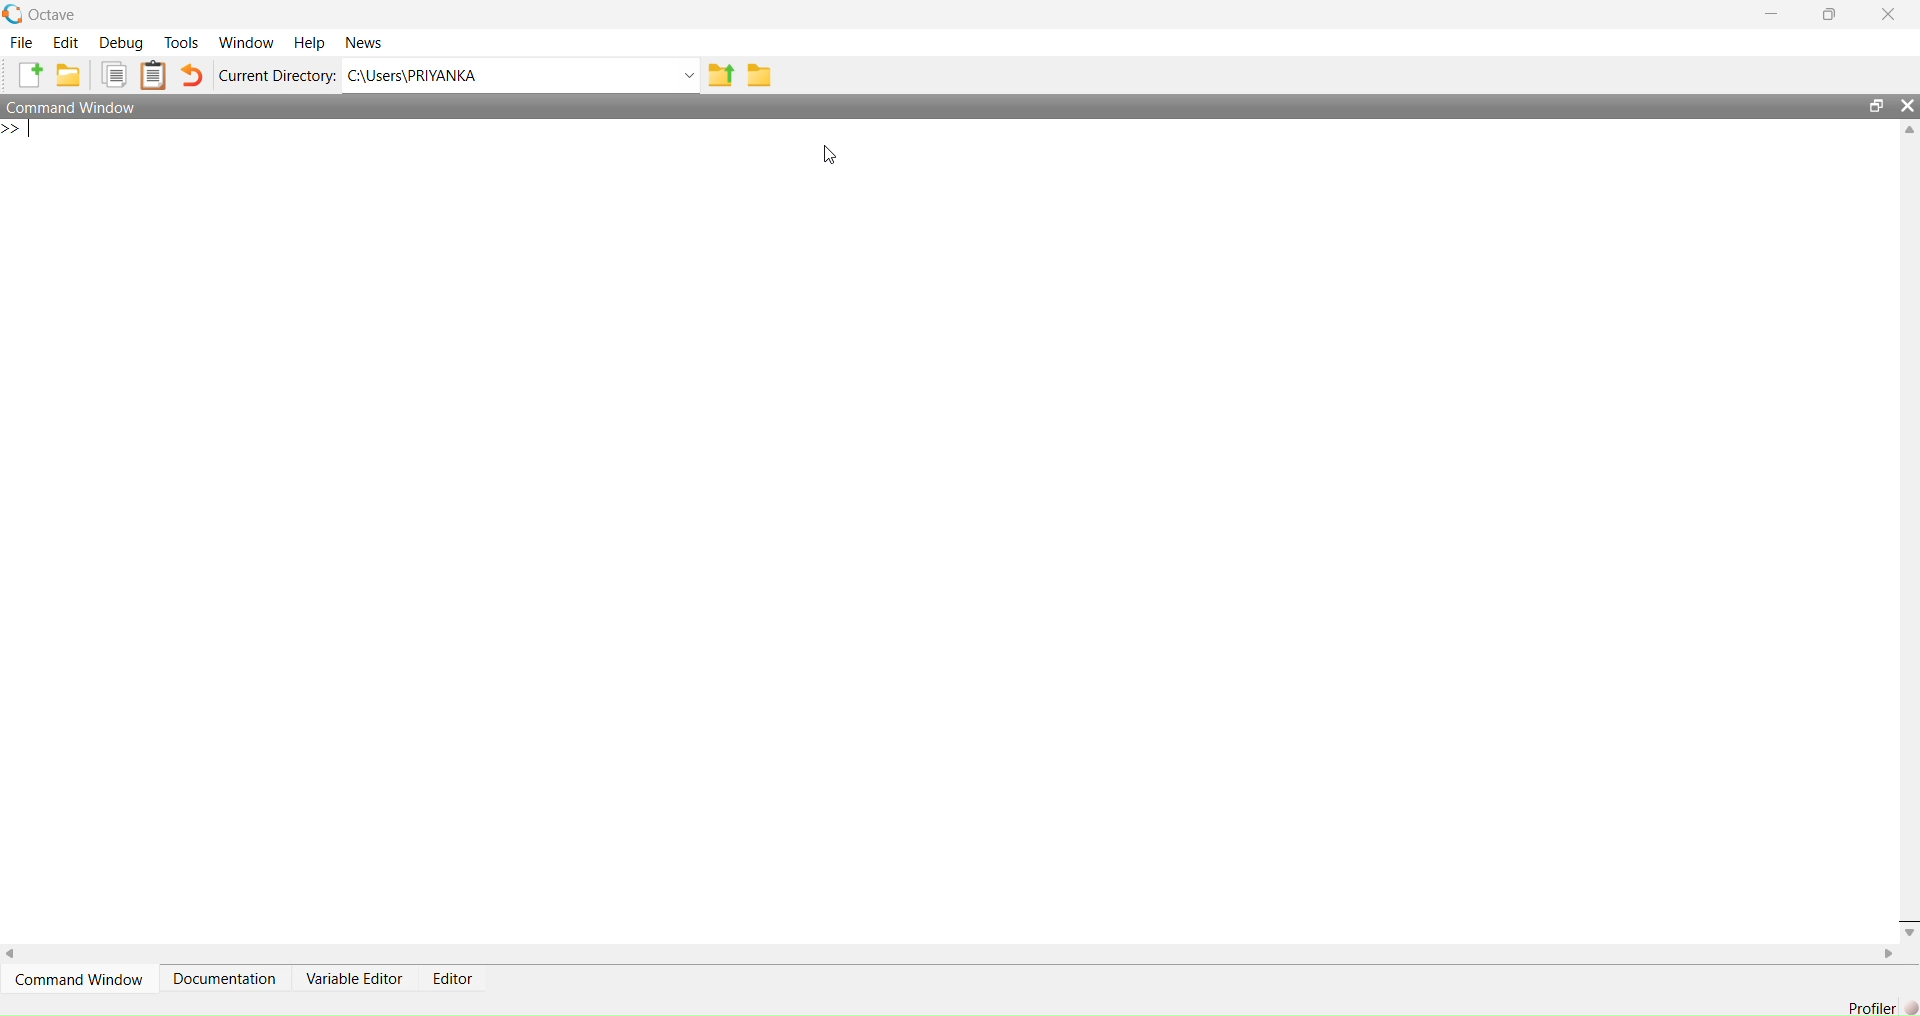  I want to click on Filles, so click(116, 76).